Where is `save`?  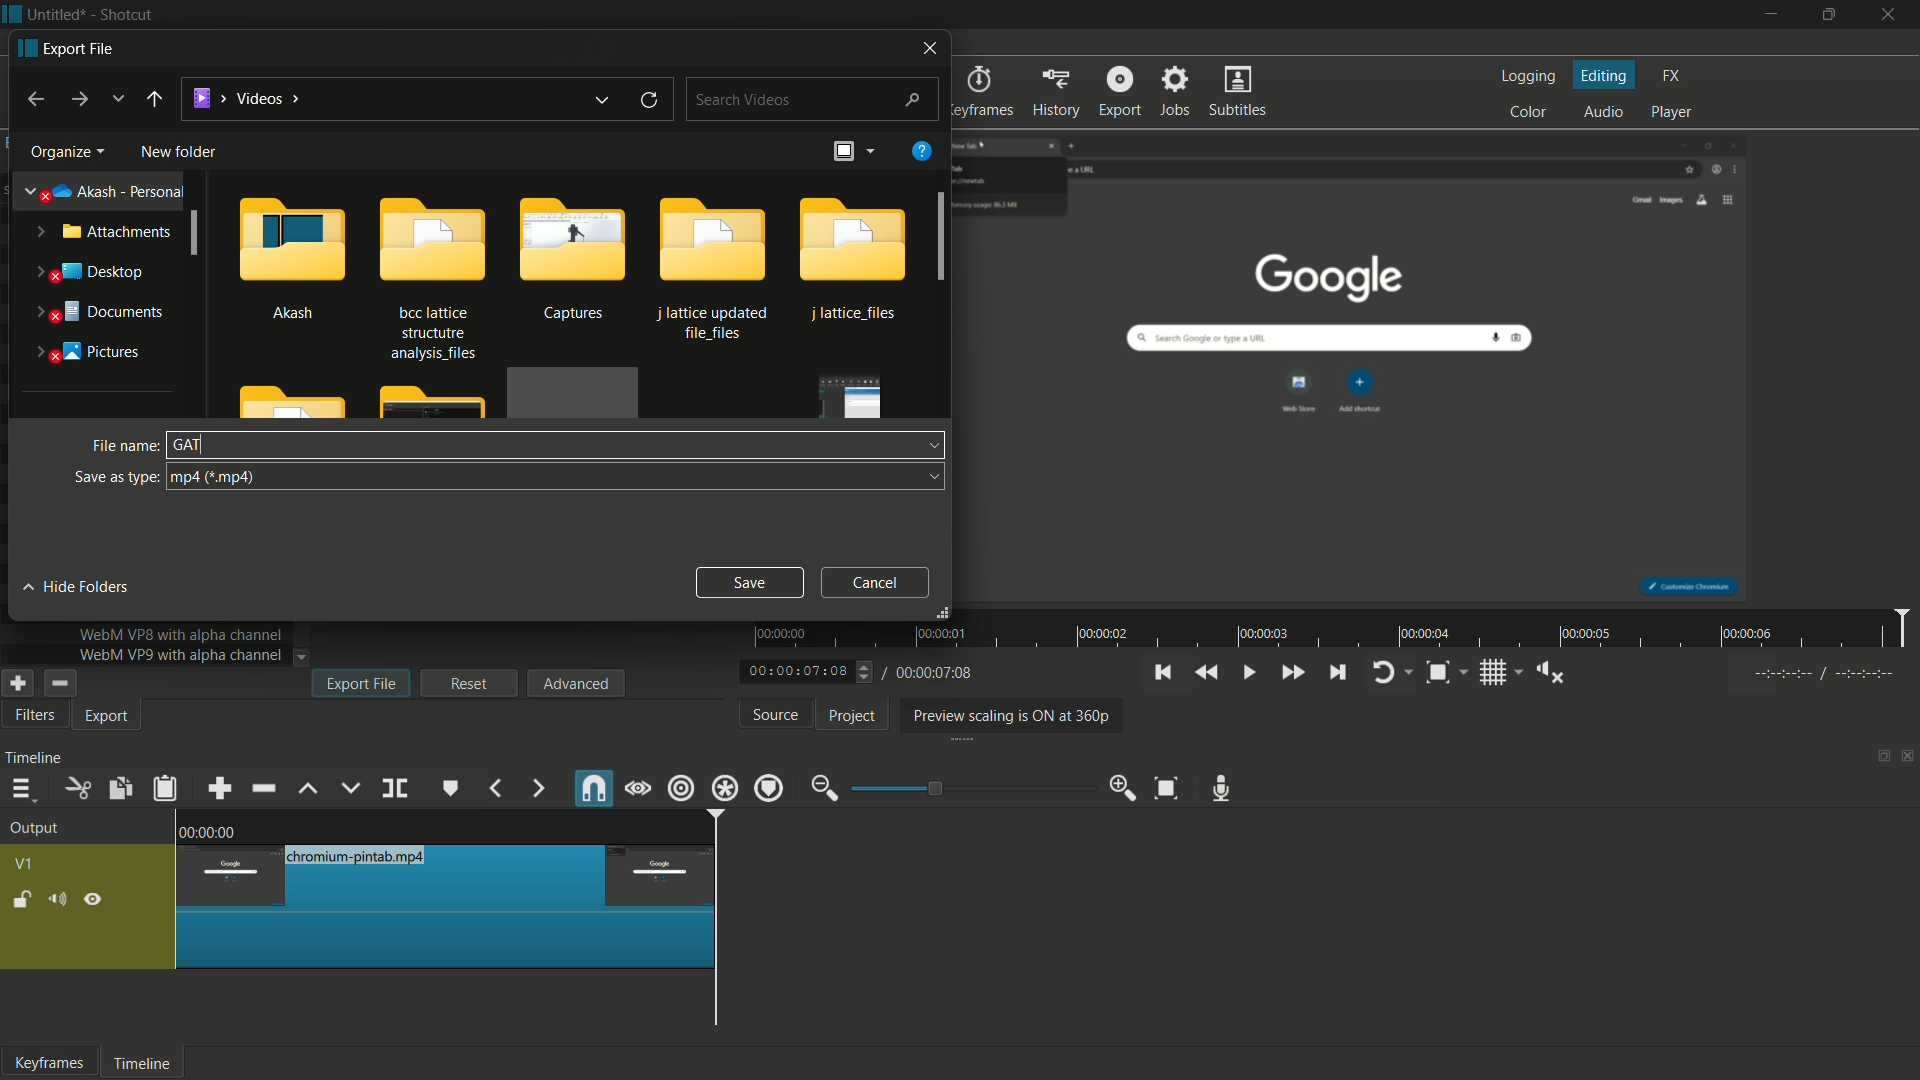 save is located at coordinates (748, 580).